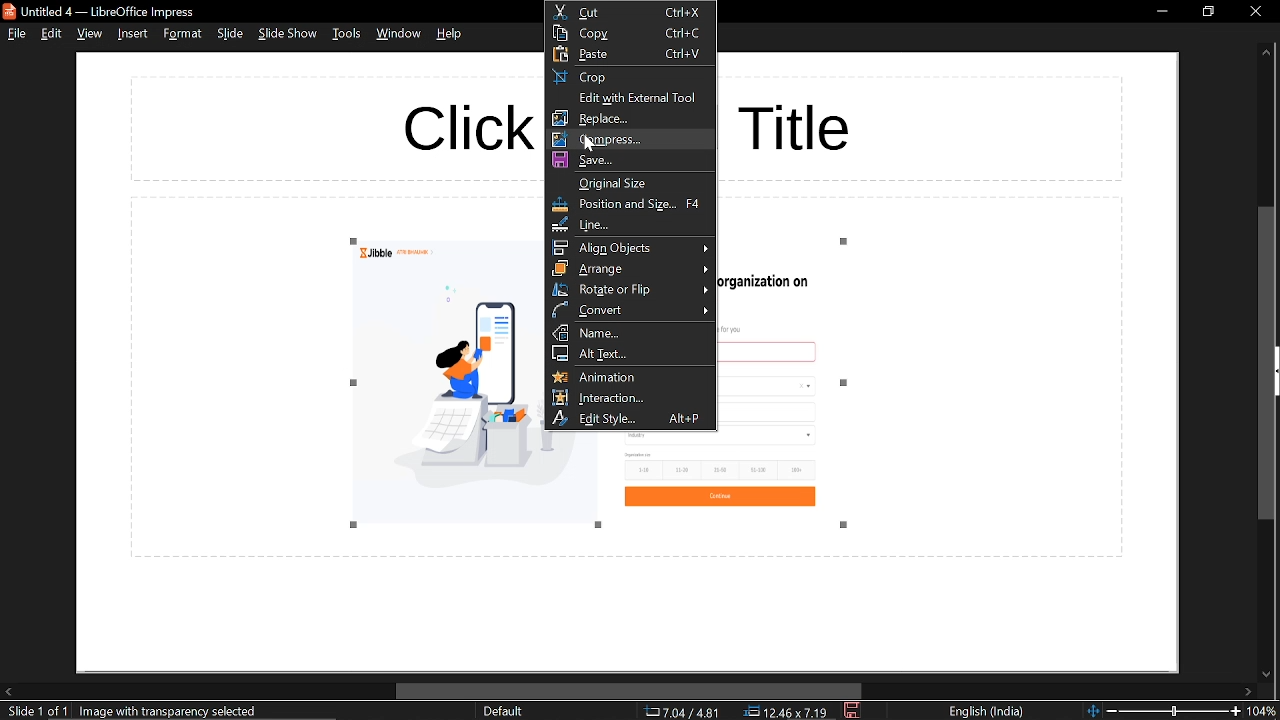  What do you see at coordinates (102, 10) in the screenshot?
I see `current window` at bounding box center [102, 10].